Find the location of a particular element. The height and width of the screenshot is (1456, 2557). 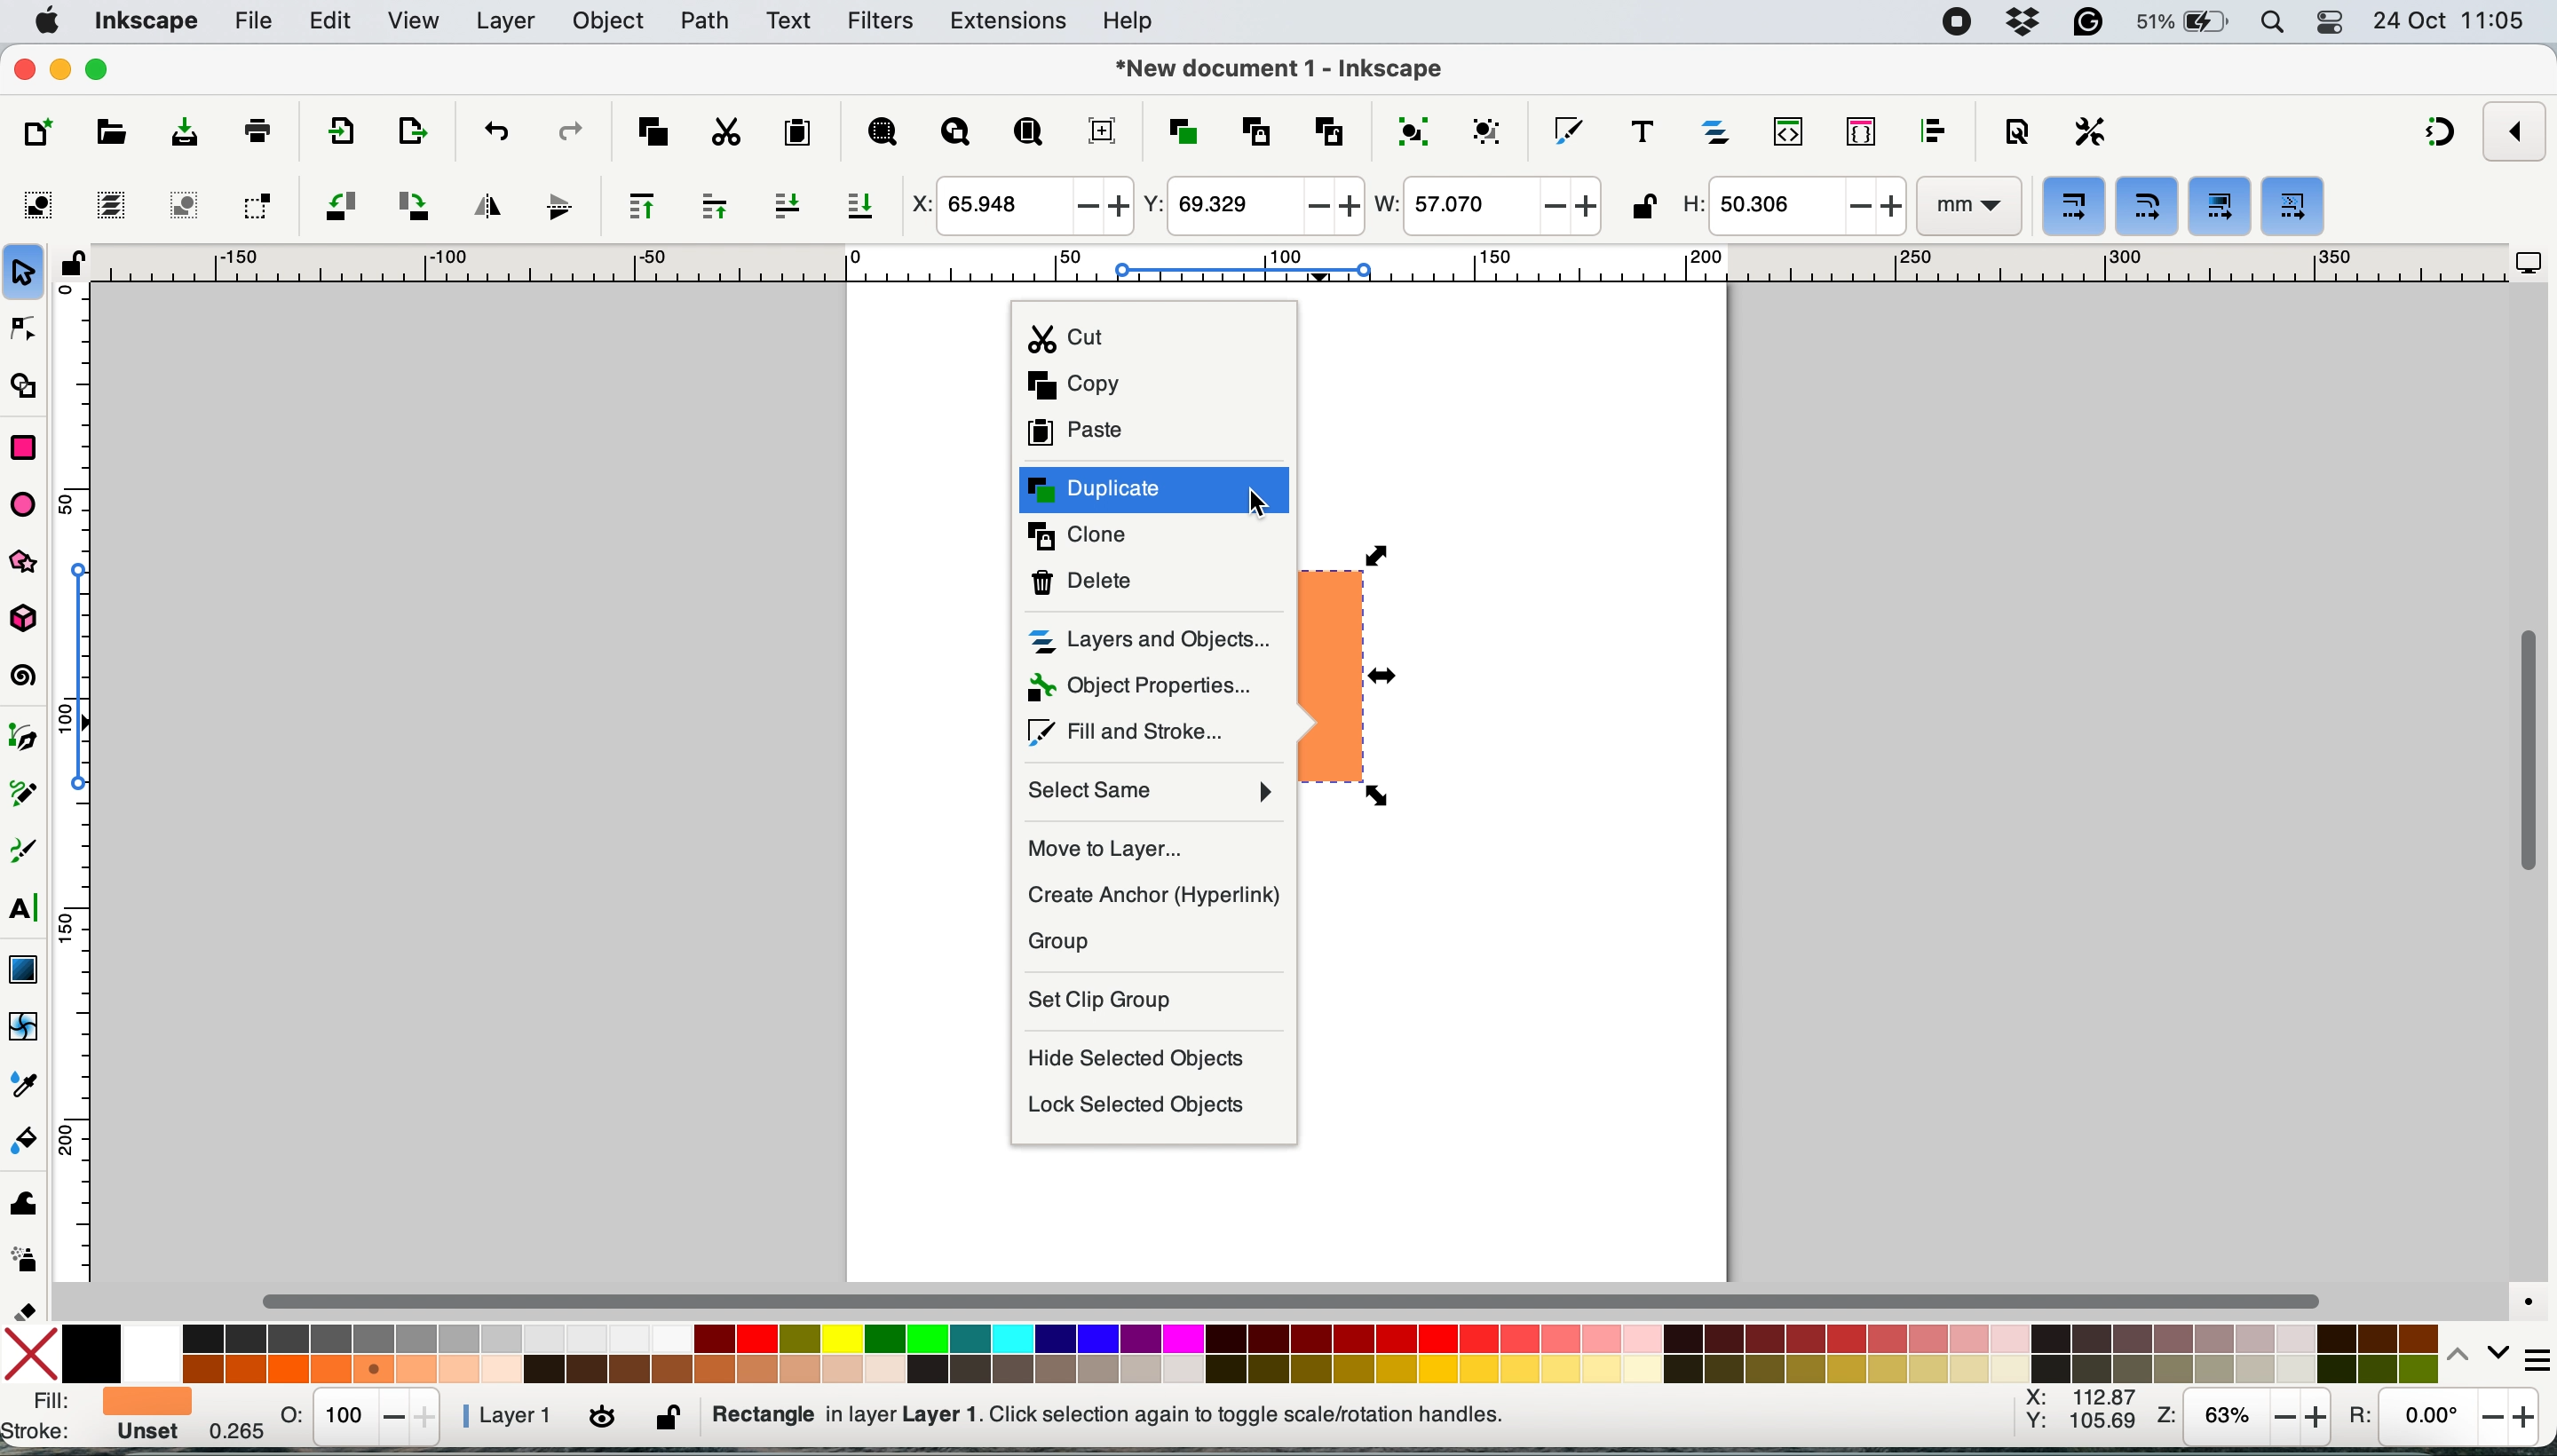

object propeties is located at coordinates (1142, 687).